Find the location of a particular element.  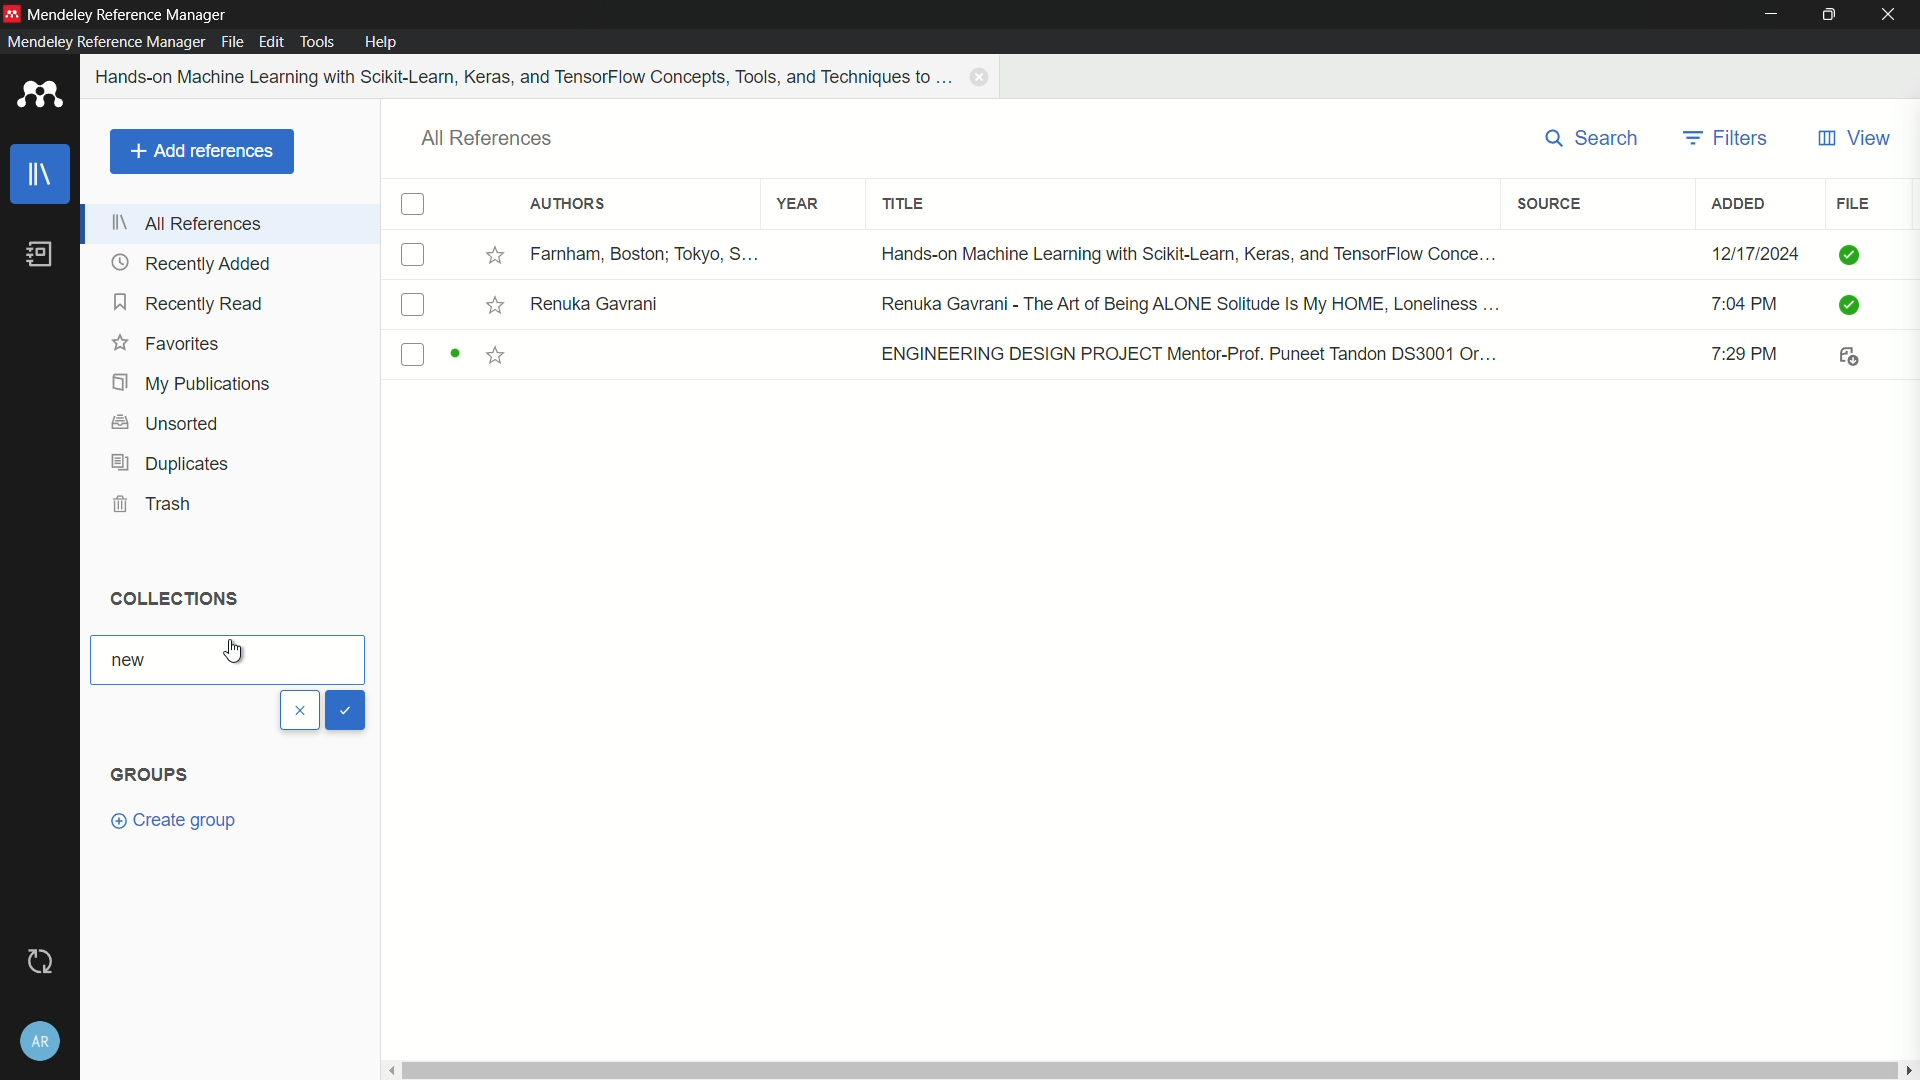

tools menu is located at coordinates (316, 43).